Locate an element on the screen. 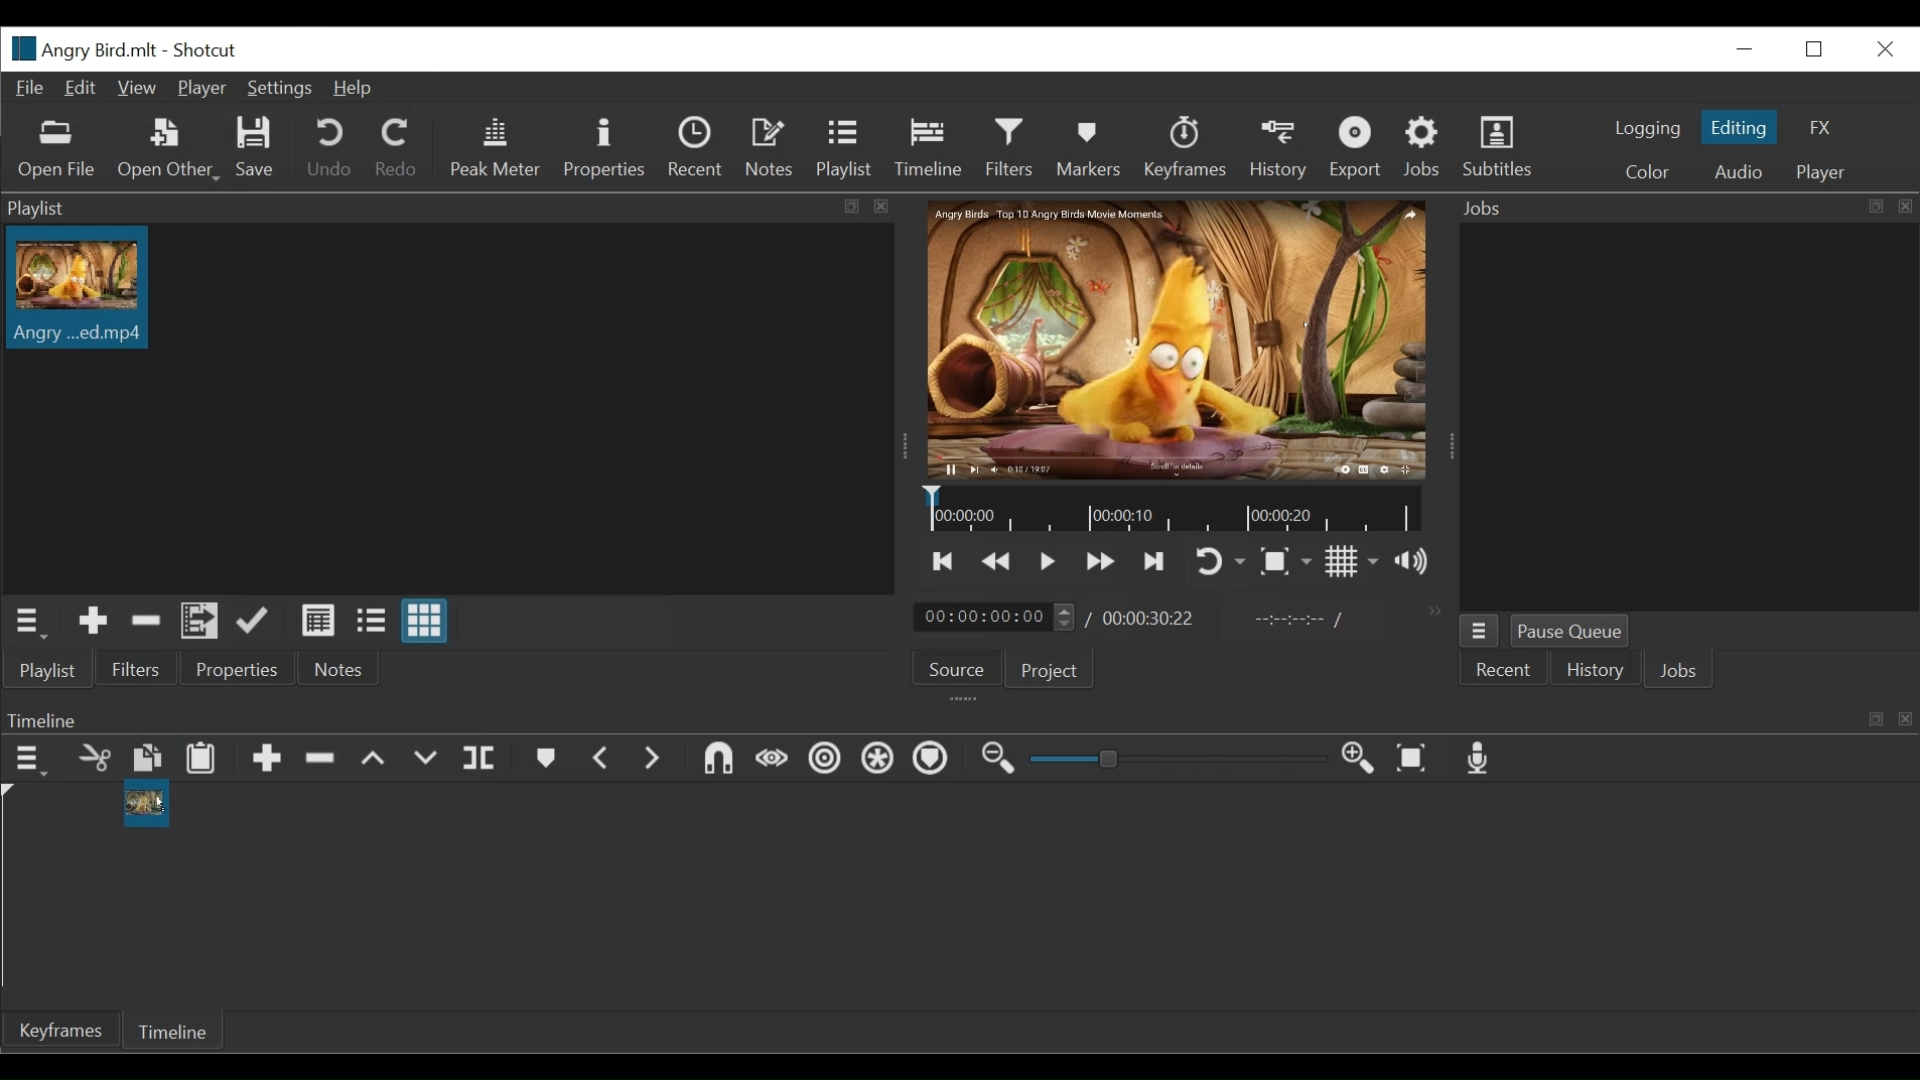 This screenshot has width=1920, height=1080. Ripple Delete is located at coordinates (319, 760).